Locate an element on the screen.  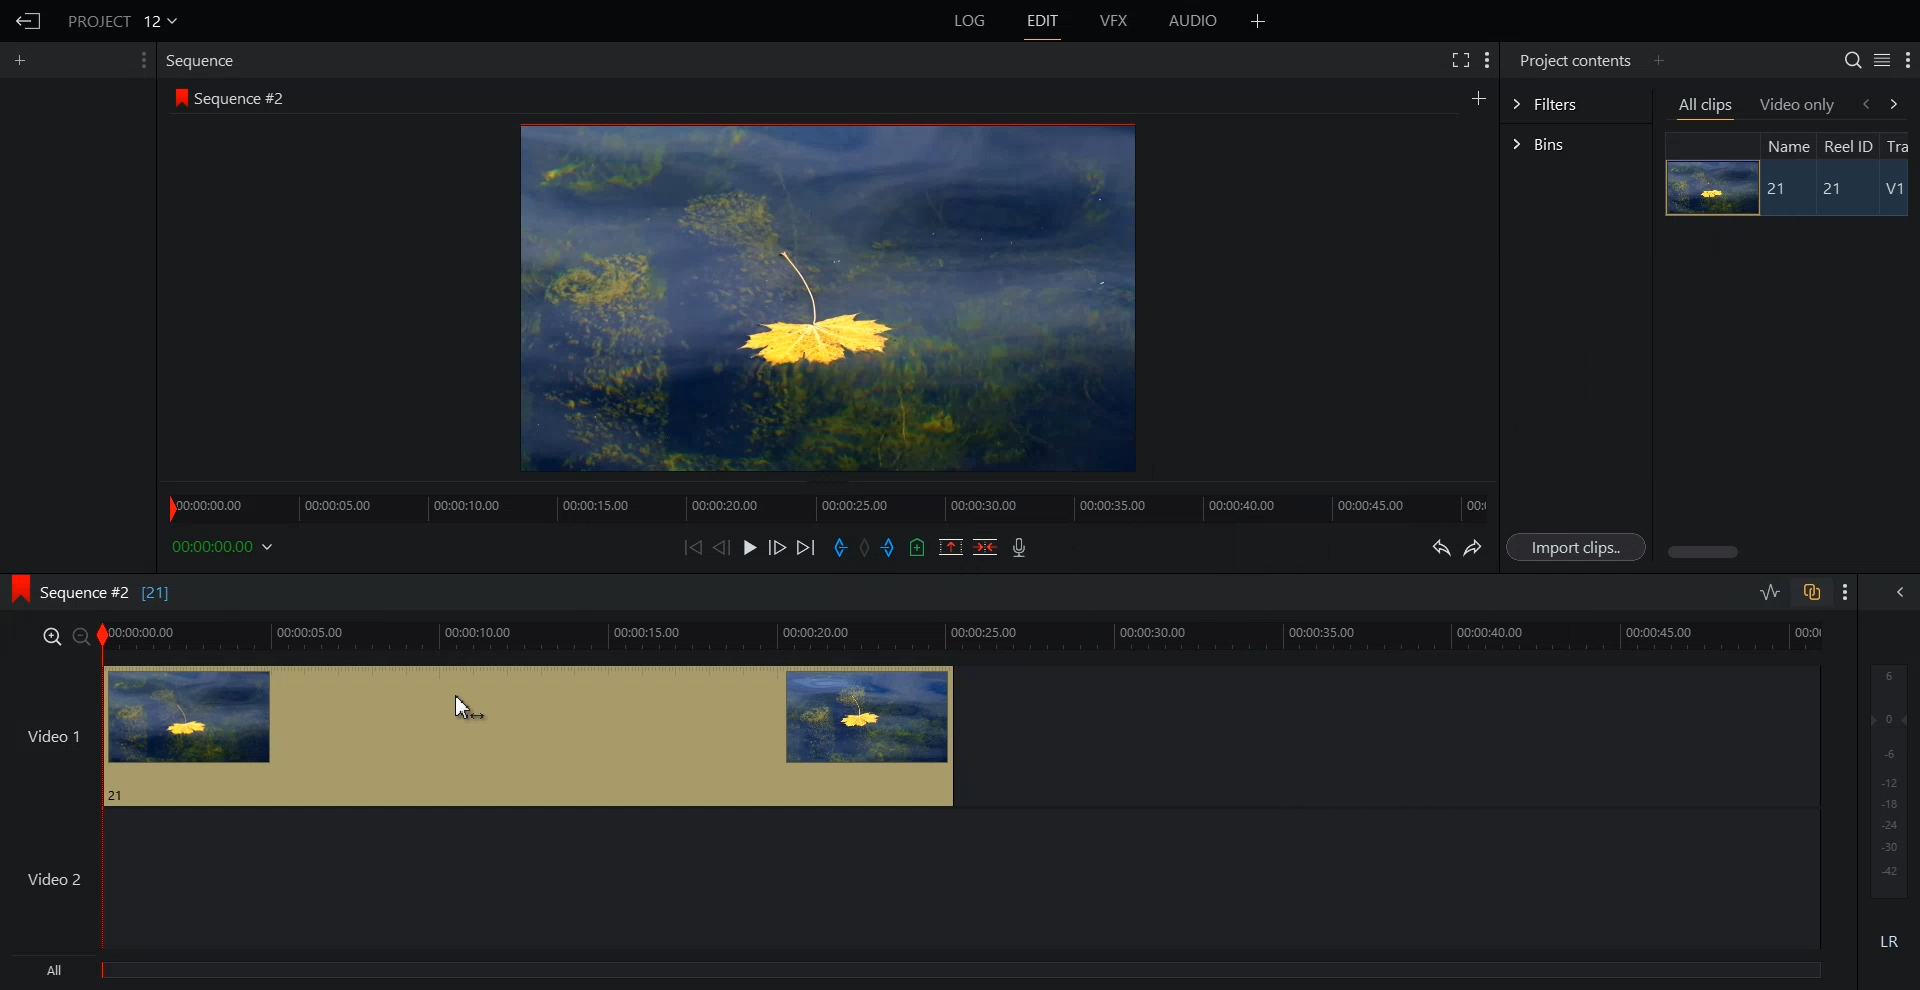
Reel ID is located at coordinates (1847, 146).